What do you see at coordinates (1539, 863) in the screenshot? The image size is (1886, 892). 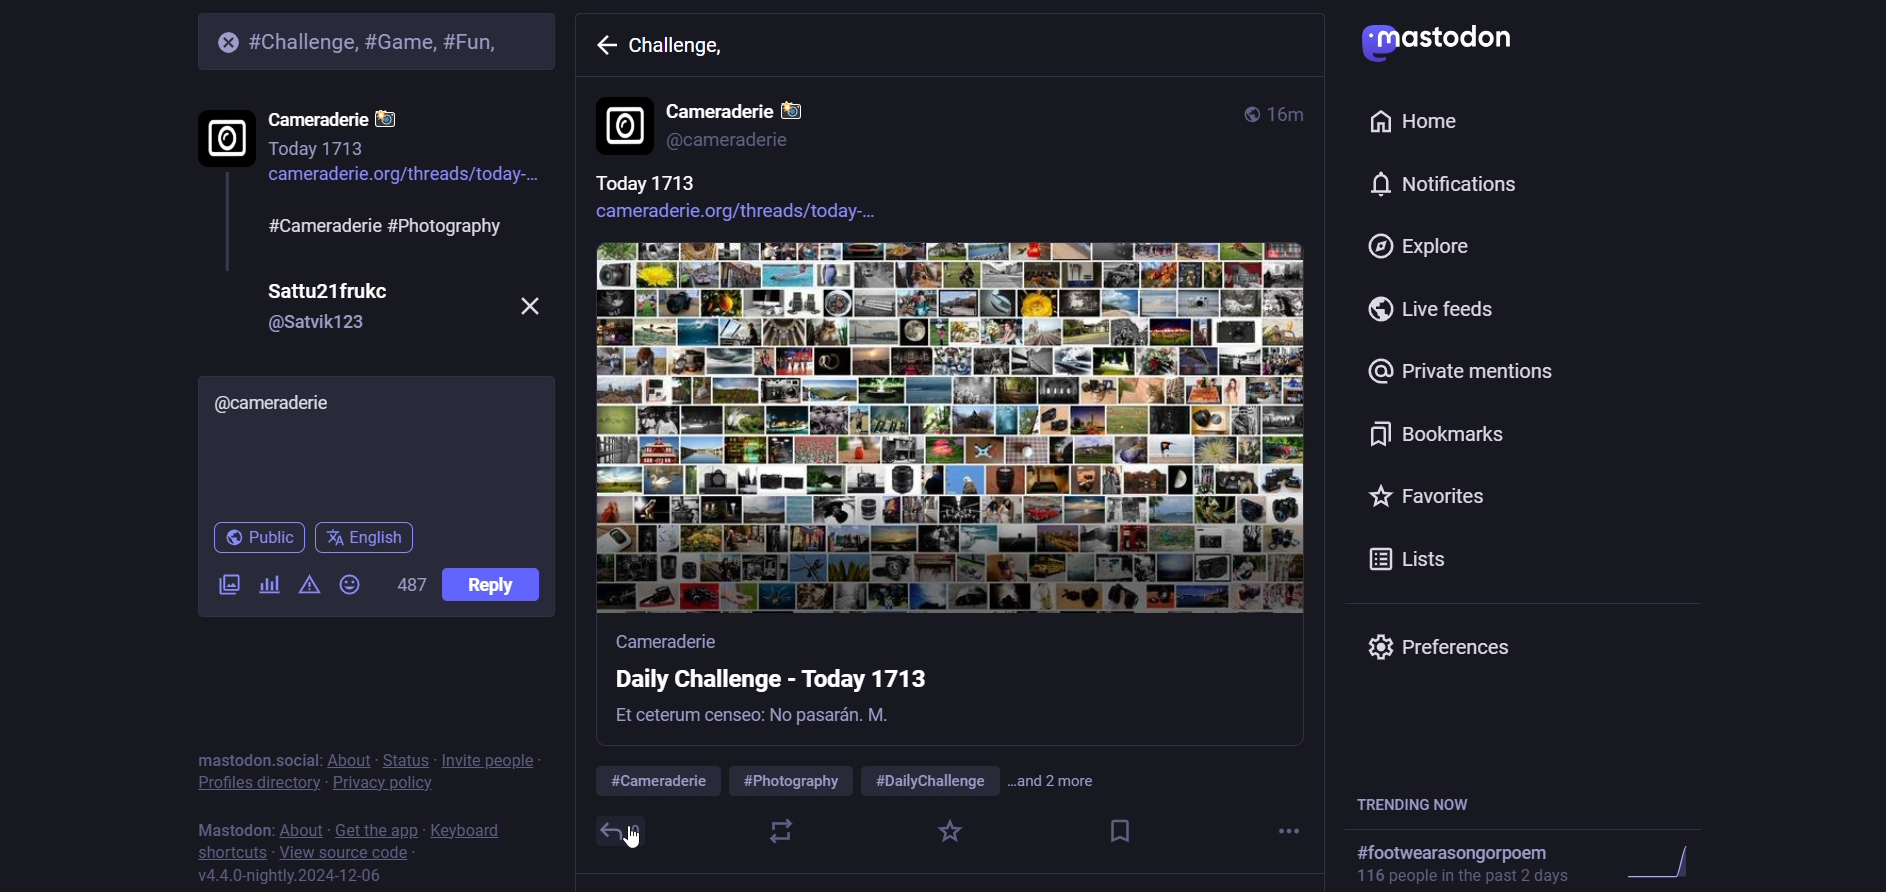 I see `#footwearasongorpoem
116 people in the past 2 days` at bounding box center [1539, 863].